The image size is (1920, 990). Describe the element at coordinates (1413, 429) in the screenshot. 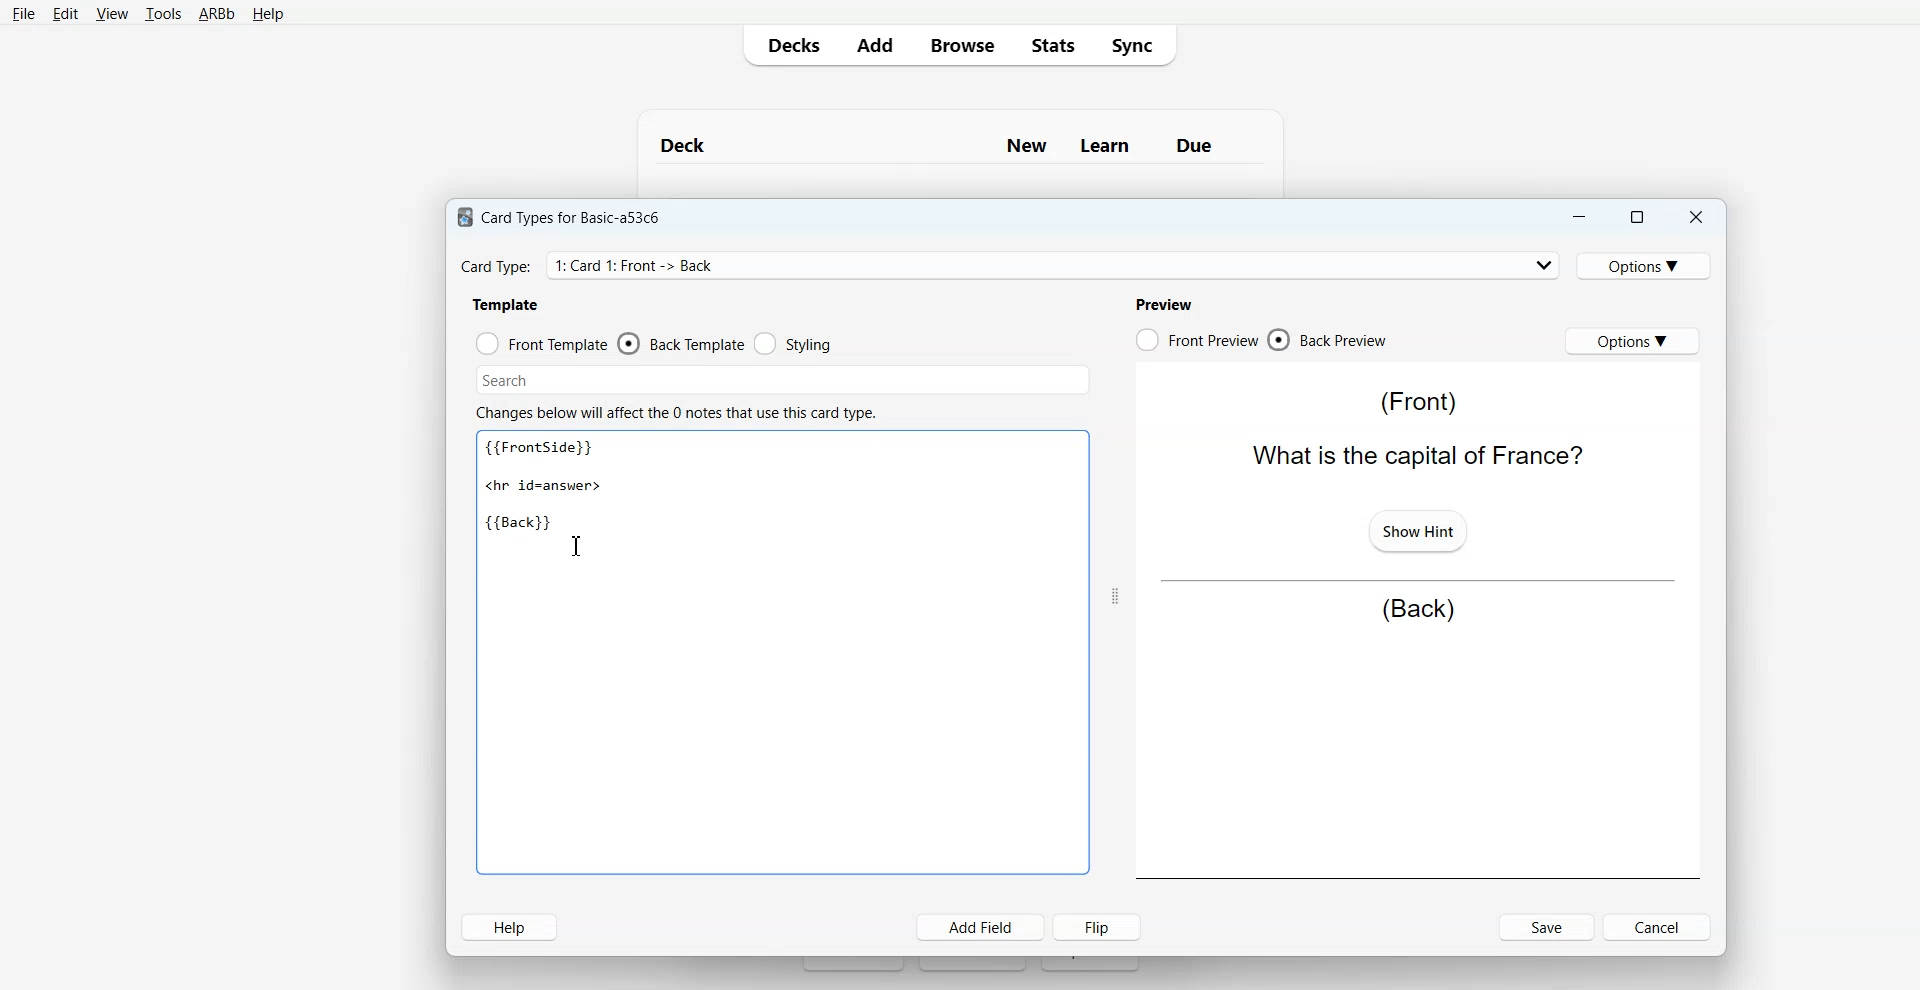

I see `(Front)
What is the capital of France?` at that location.